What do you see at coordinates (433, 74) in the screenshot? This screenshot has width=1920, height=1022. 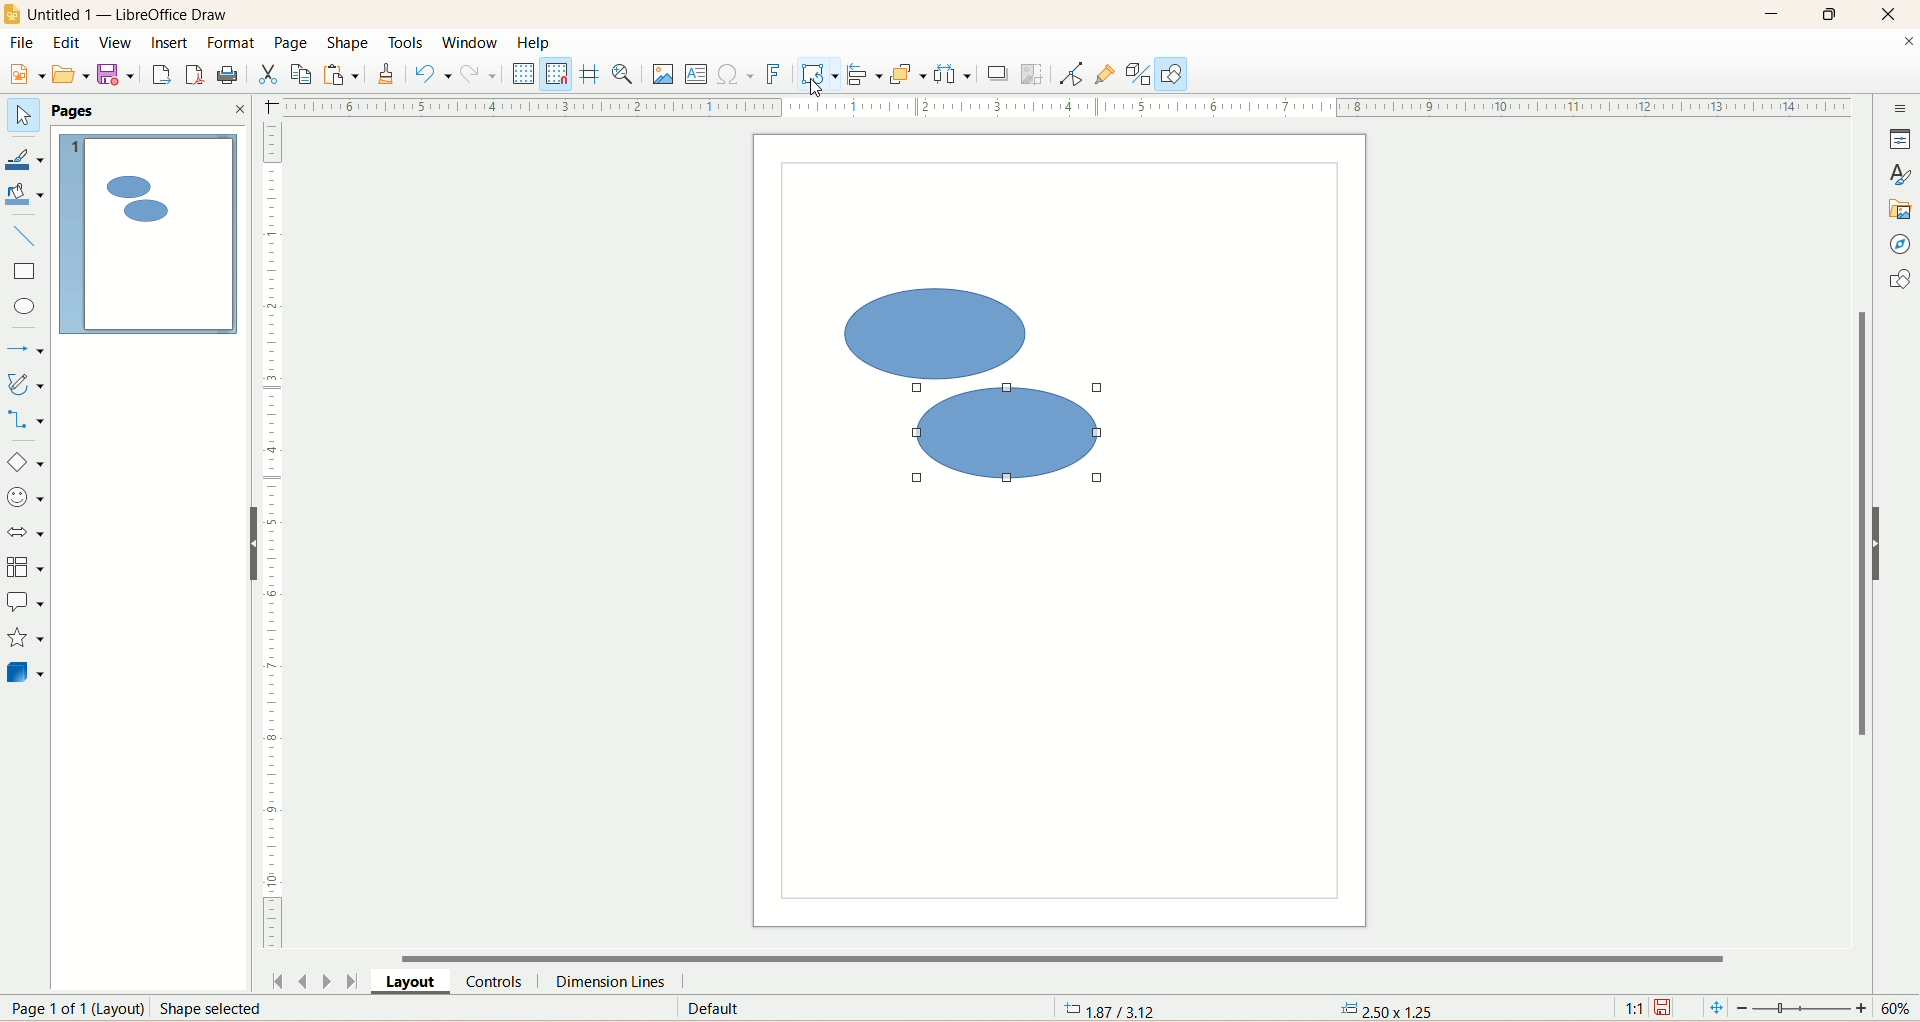 I see `undo` at bounding box center [433, 74].